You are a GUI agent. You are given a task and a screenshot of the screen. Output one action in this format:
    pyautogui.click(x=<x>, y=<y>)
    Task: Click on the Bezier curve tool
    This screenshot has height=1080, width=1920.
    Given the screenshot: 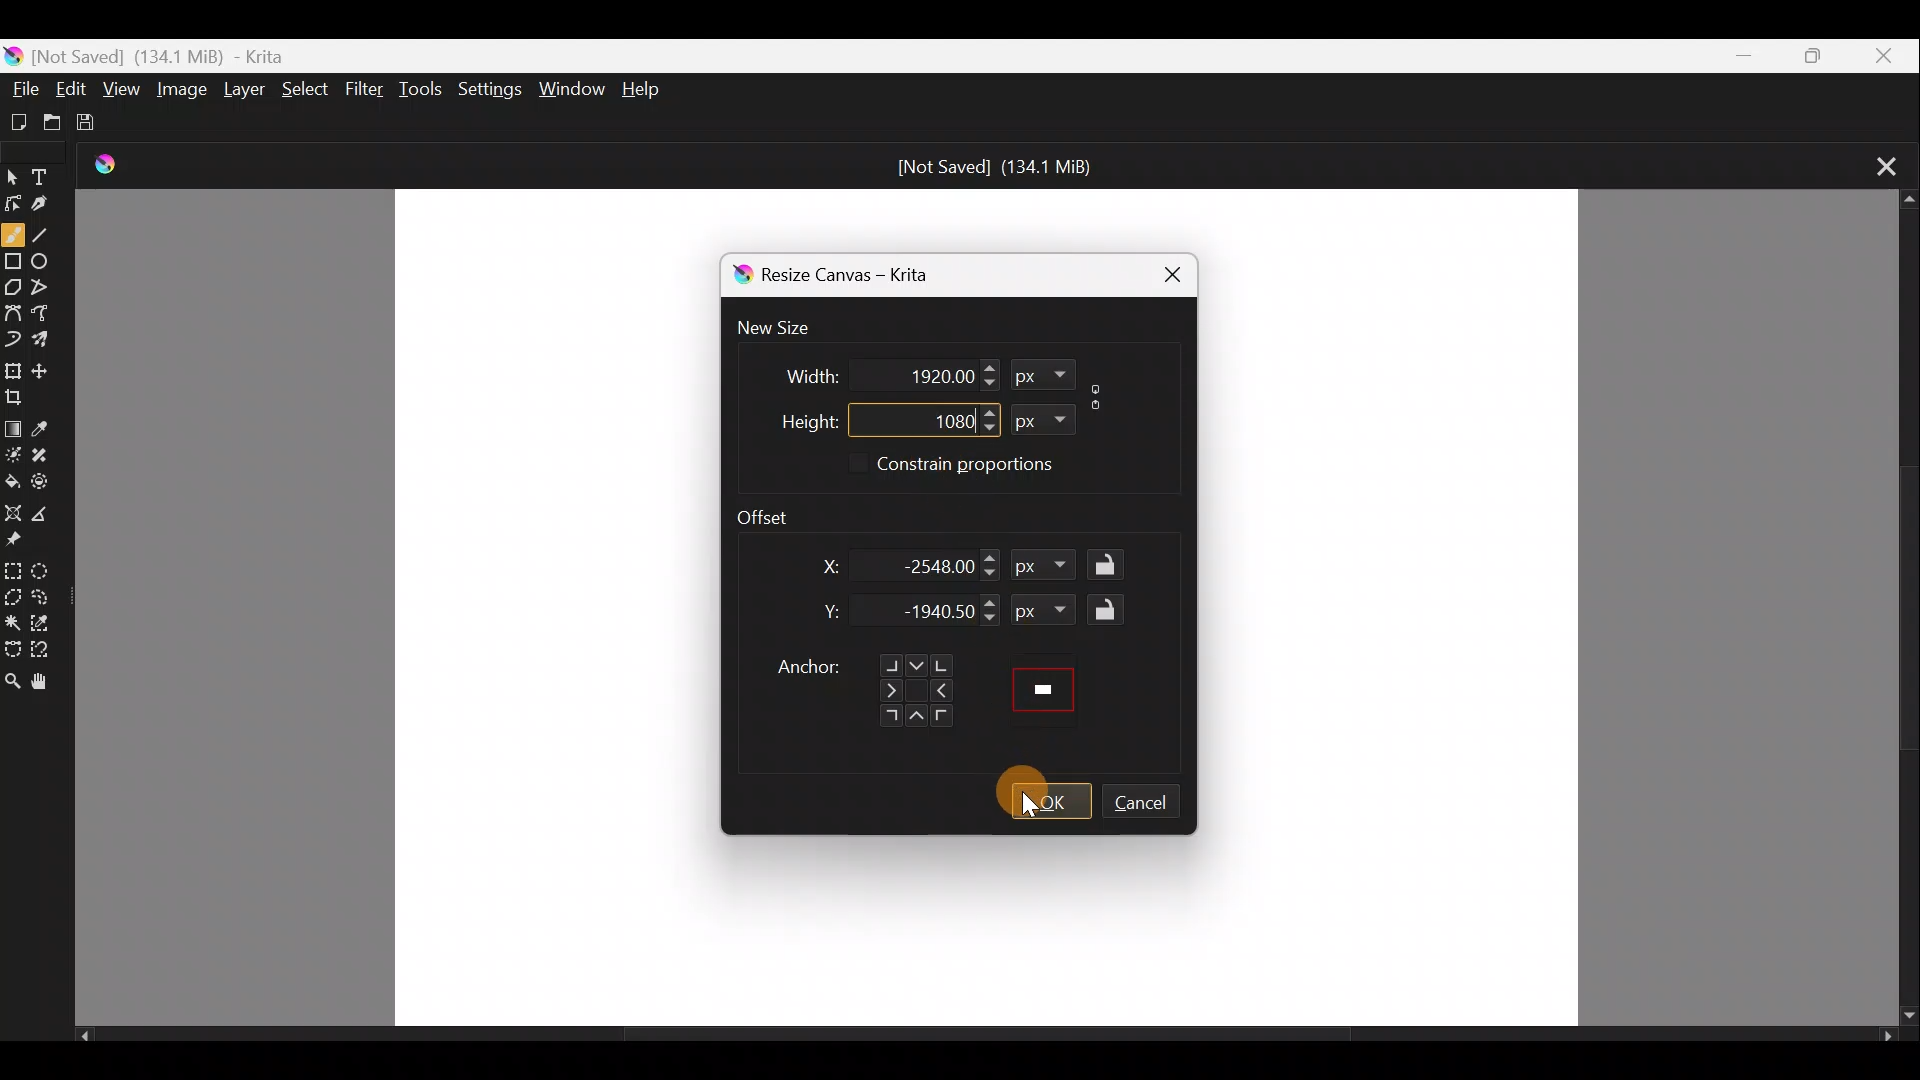 What is the action you would take?
    pyautogui.click(x=14, y=310)
    